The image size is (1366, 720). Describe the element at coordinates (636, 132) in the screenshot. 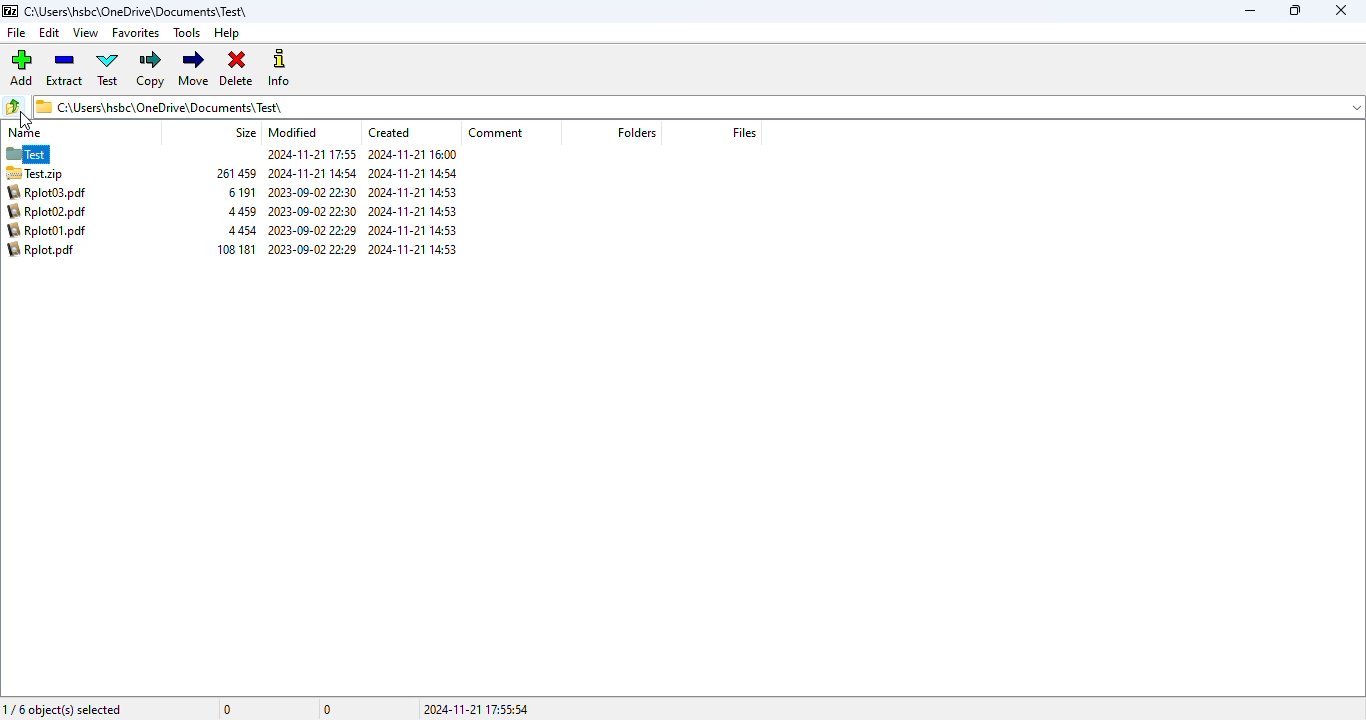

I see `folders` at that location.